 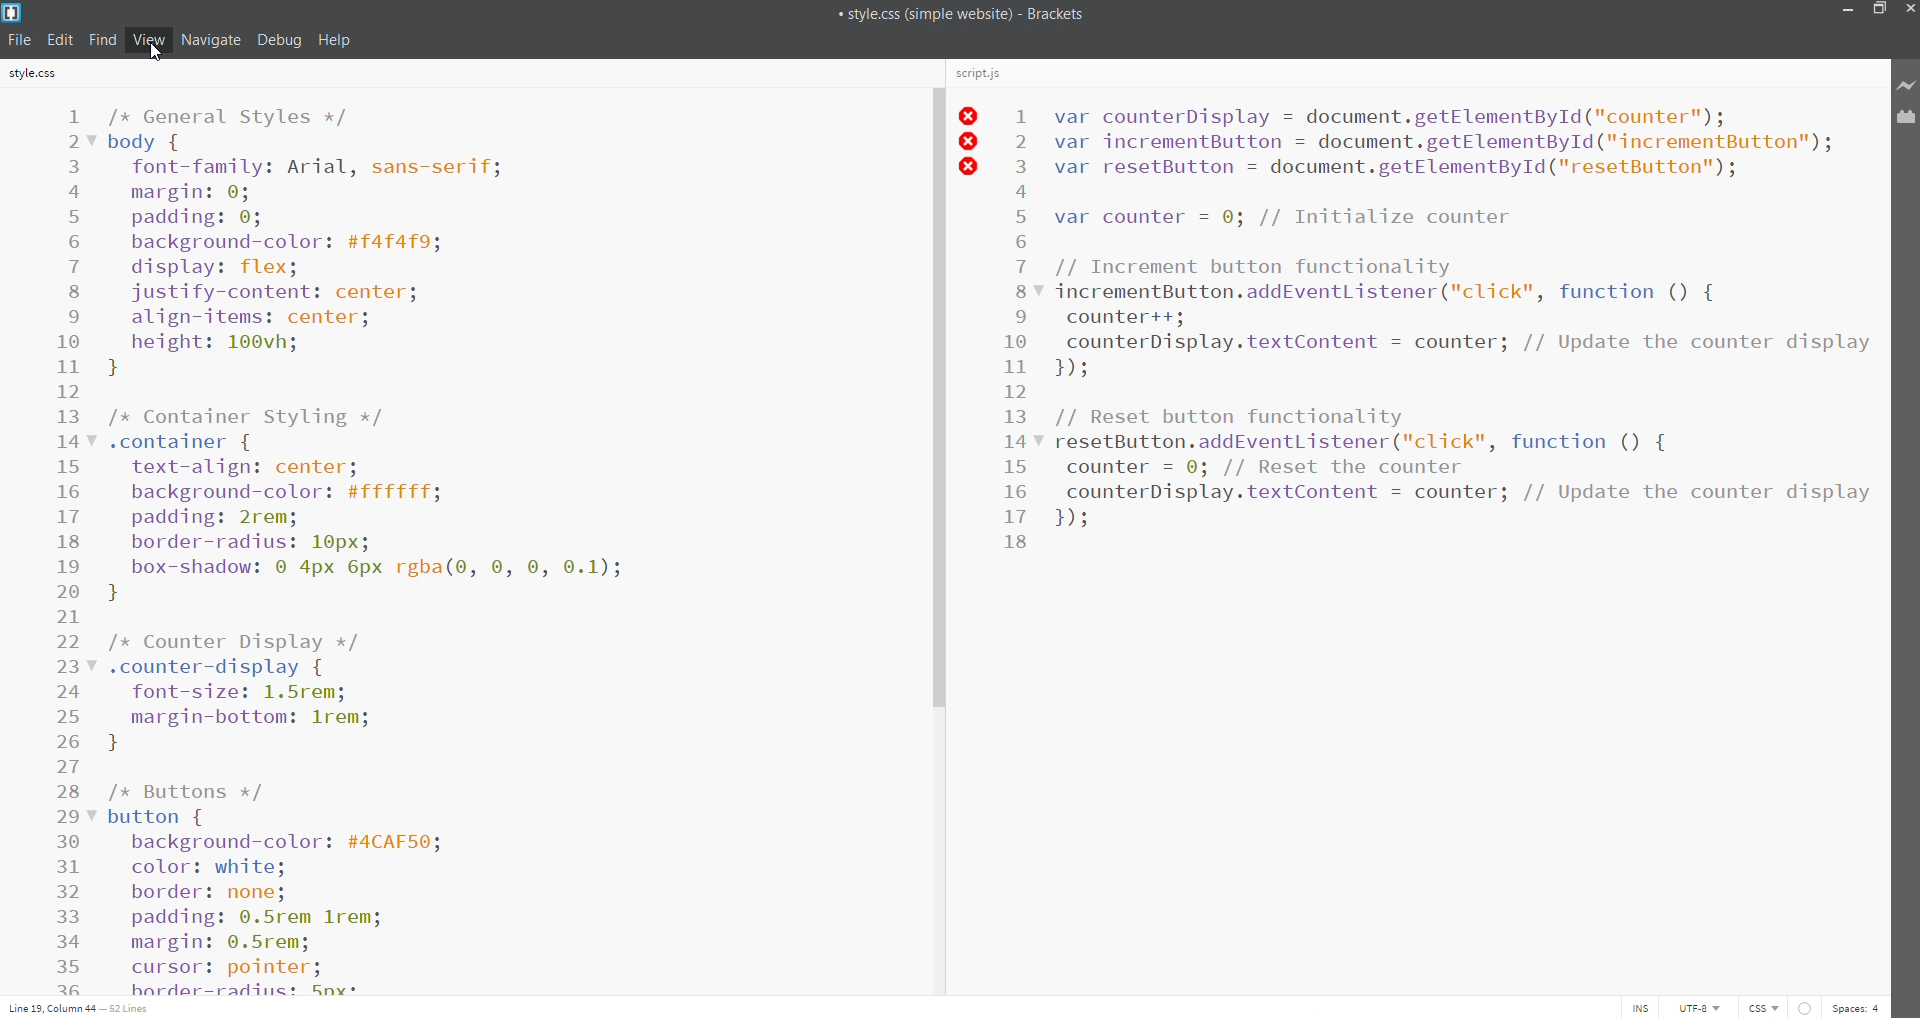 What do you see at coordinates (1847, 11) in the screenshot?
I see `minimize` at bounding box center [1847, 11].